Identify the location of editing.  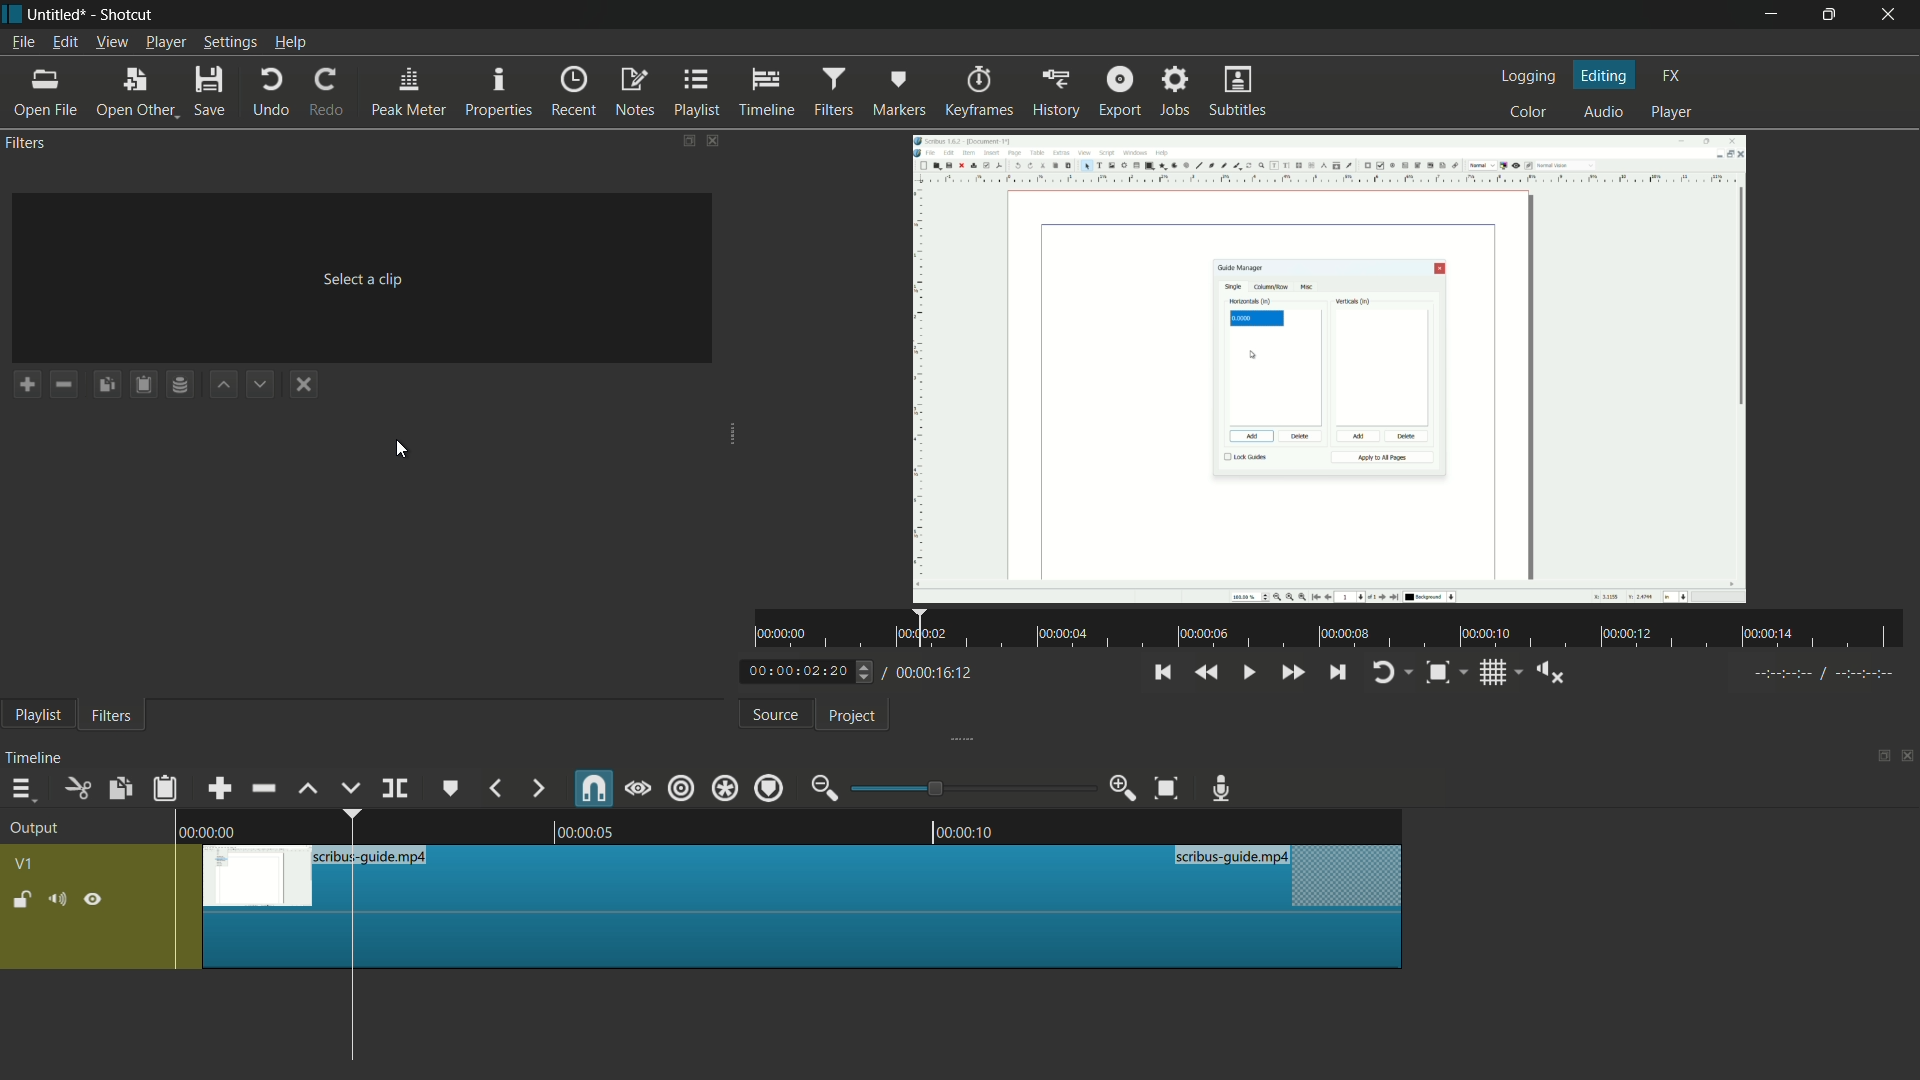
(1606, 74).